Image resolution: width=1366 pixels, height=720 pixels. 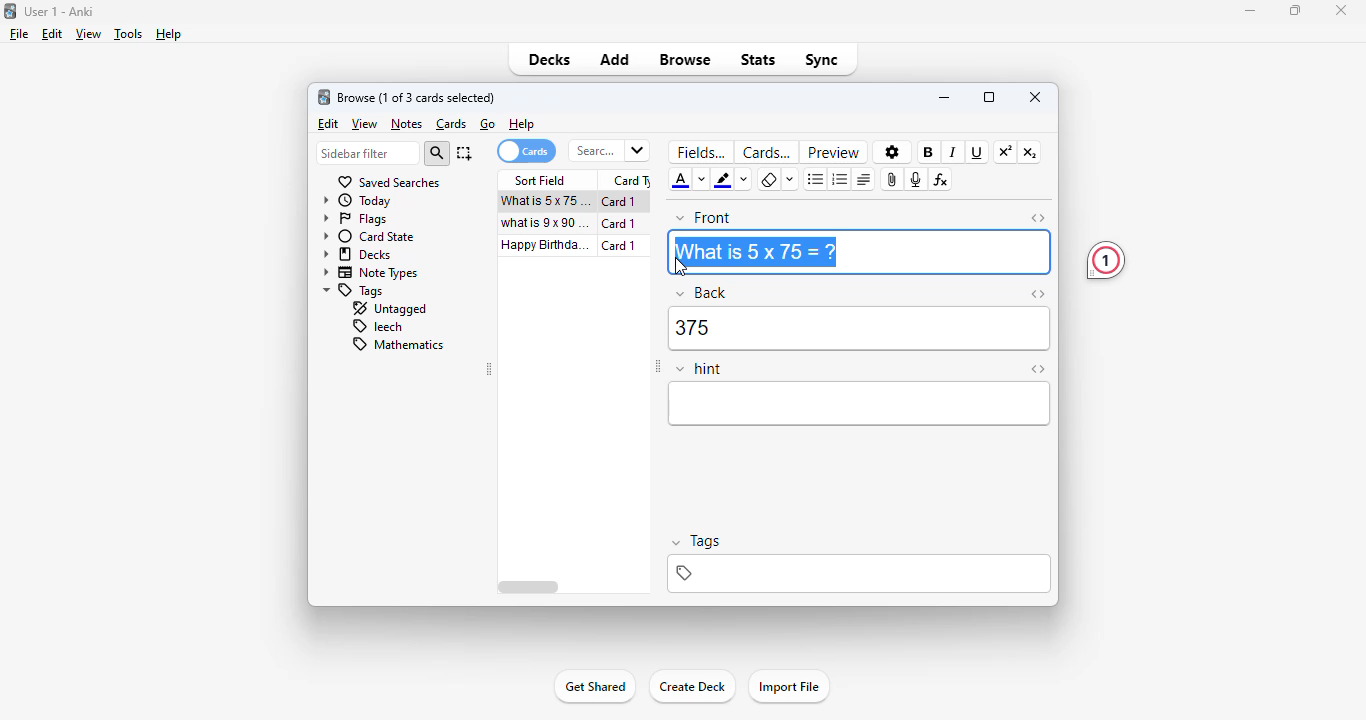 What do you see at coordinates (10, 11) in the screenshot?
I see `logo` at bounding box center [10, 11].